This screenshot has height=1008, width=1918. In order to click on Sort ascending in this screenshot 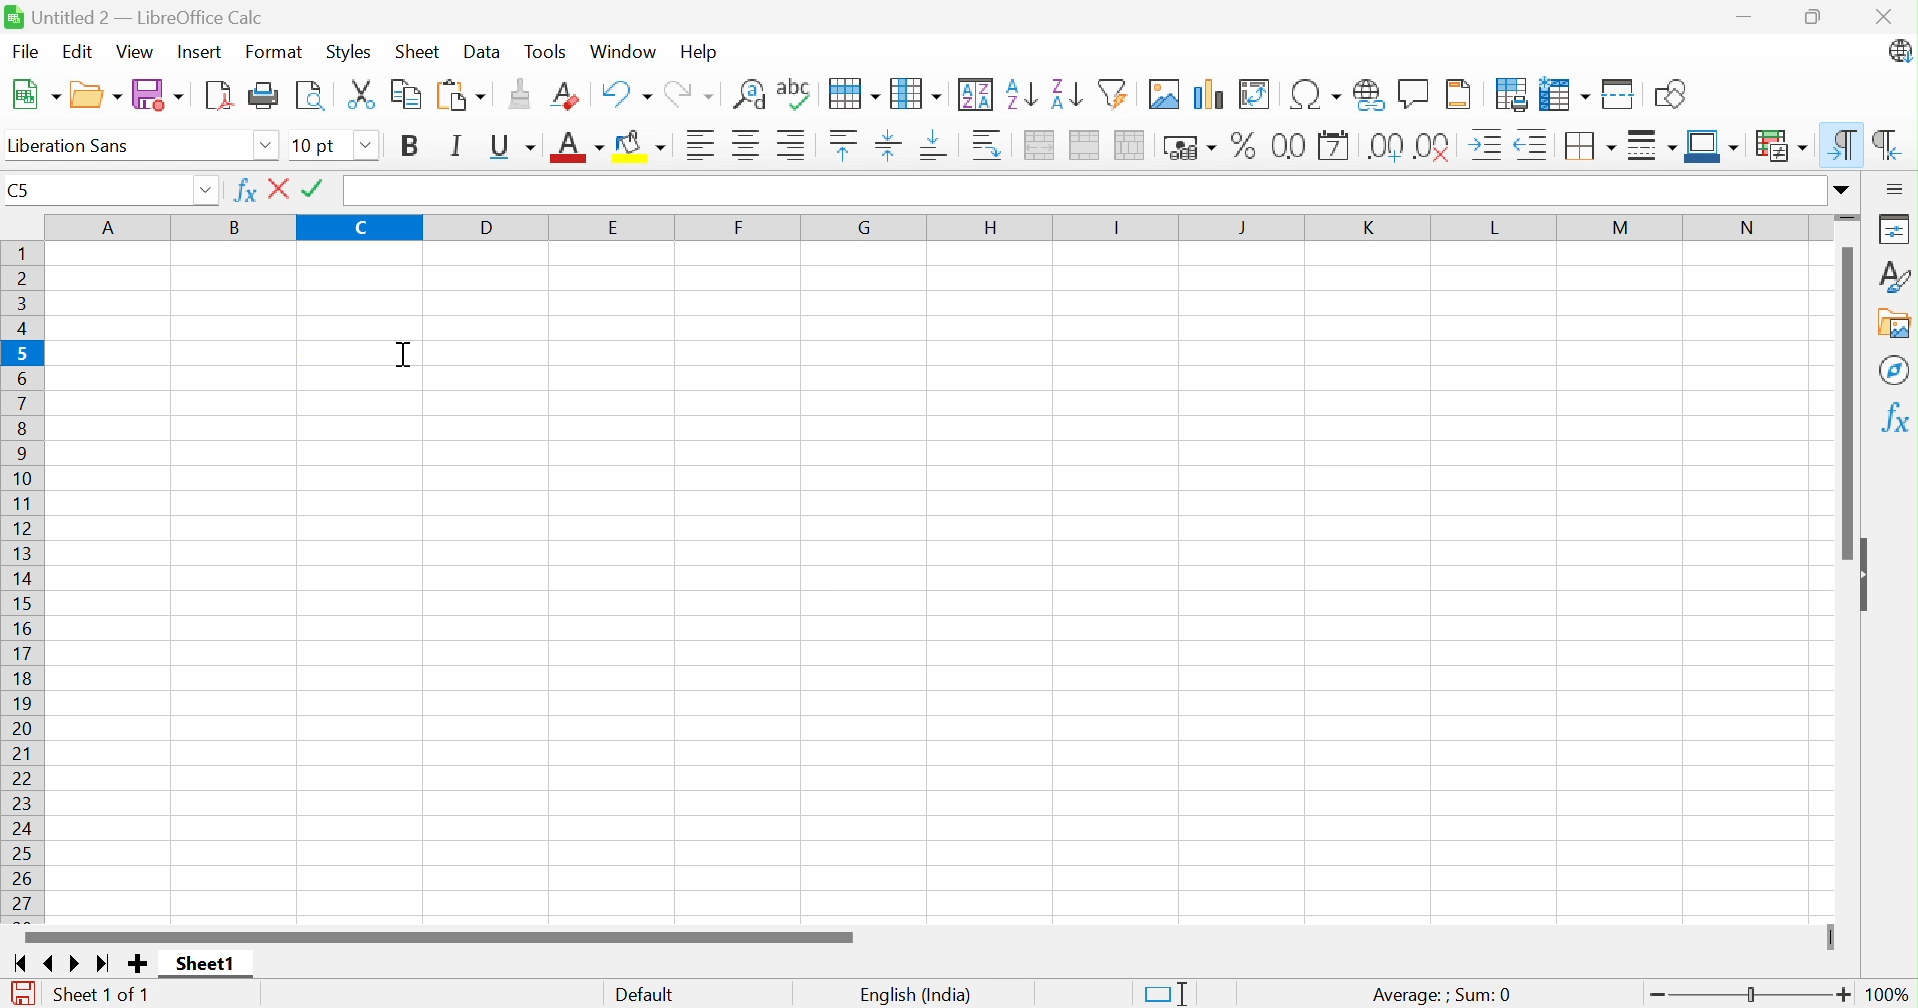, I will do `click(1021, 95)`.